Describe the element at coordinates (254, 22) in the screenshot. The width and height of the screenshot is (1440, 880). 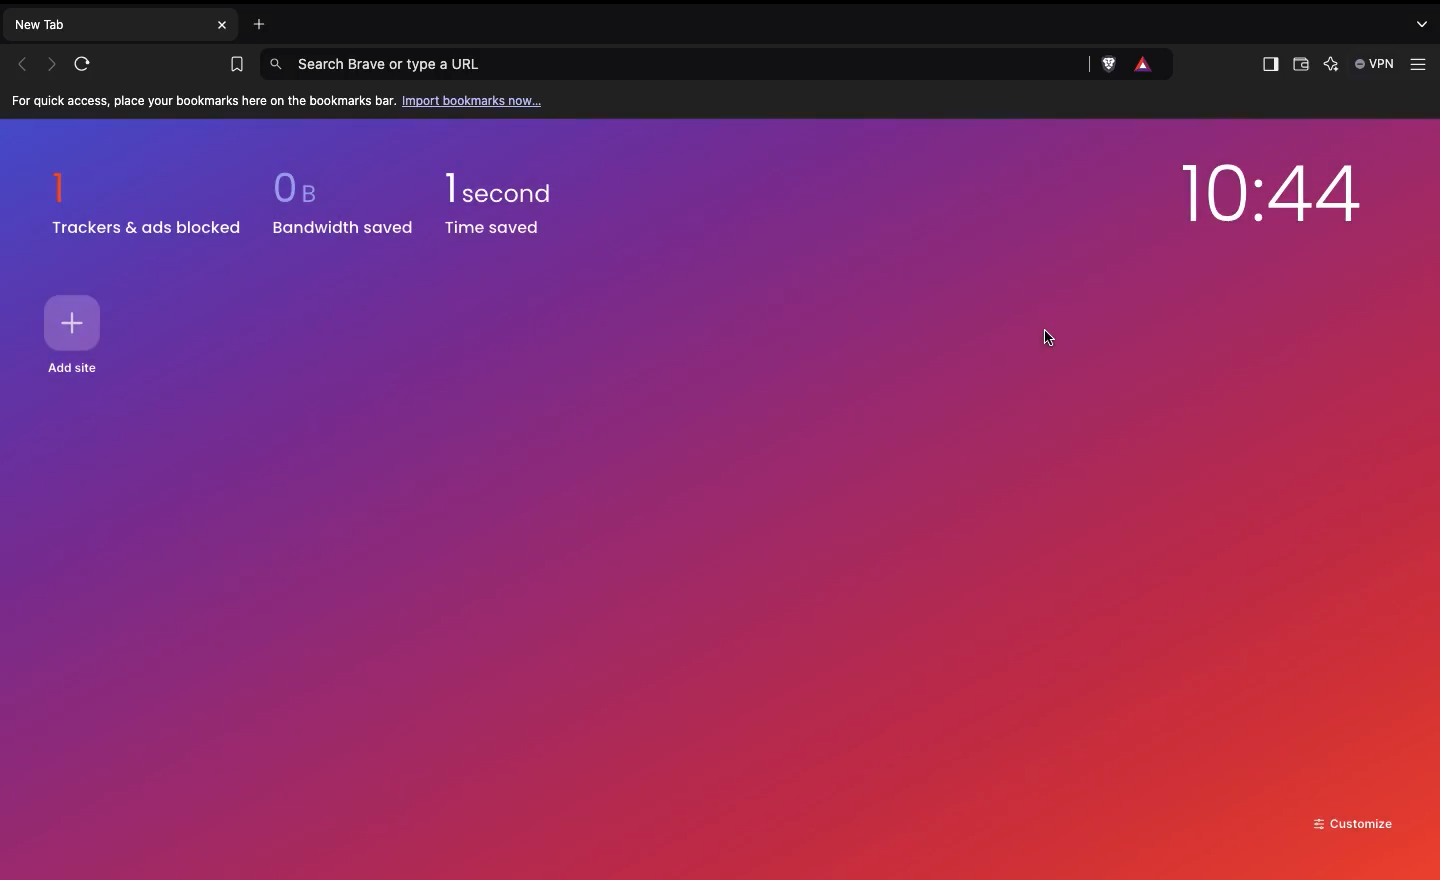
I see `Open new tab` at that location.